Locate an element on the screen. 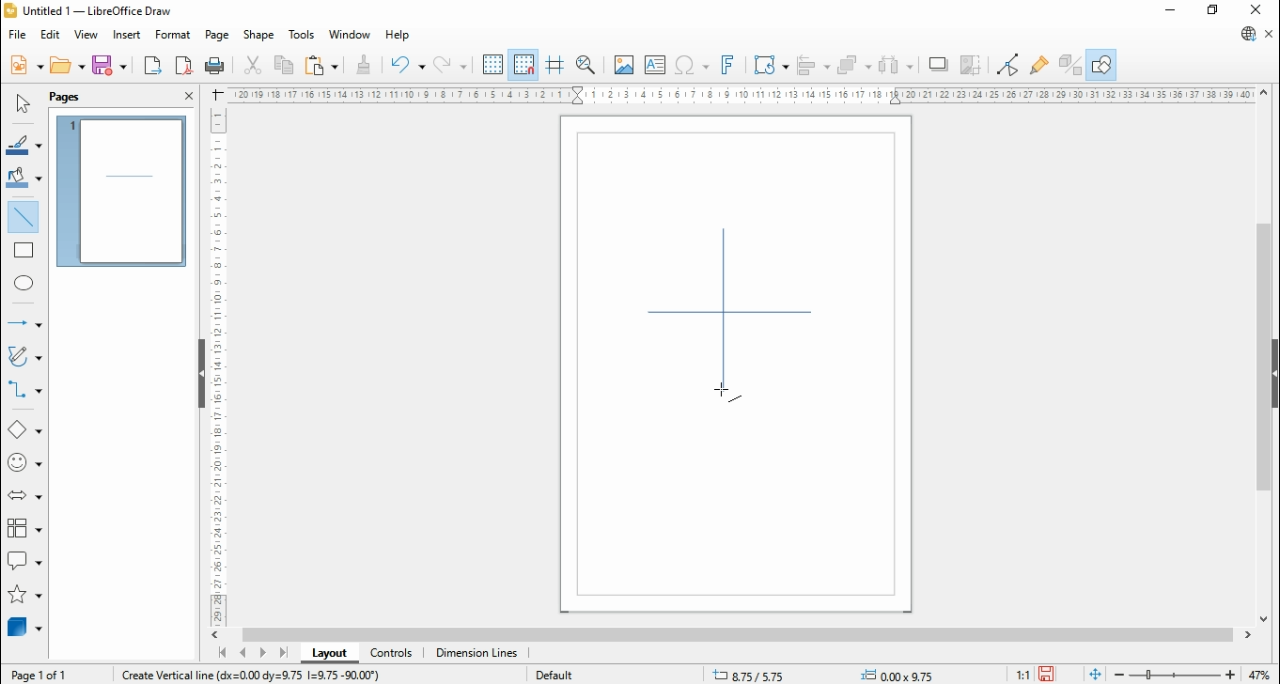  help is located at coordinates (398, 35).